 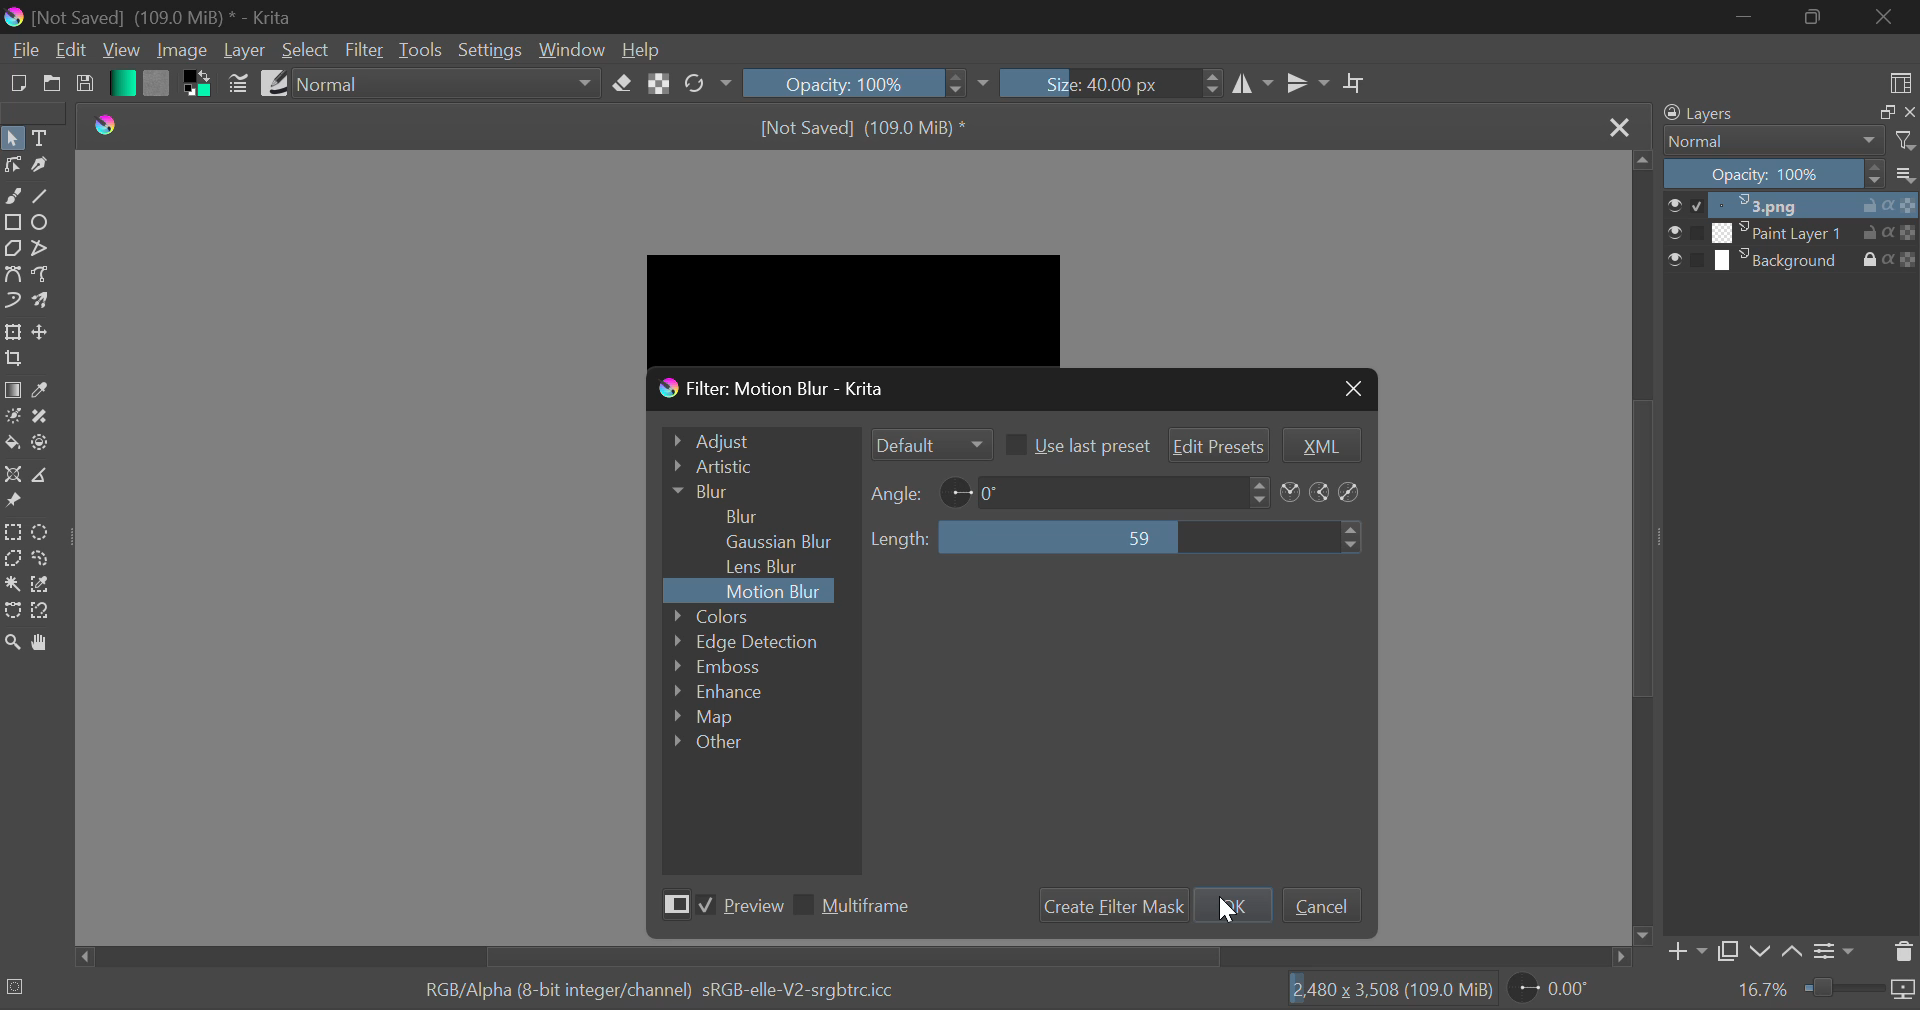 What do you see at coordinates (756, 467) in the screenshot?
I see `Artistic` at bounding box center [756, 467].